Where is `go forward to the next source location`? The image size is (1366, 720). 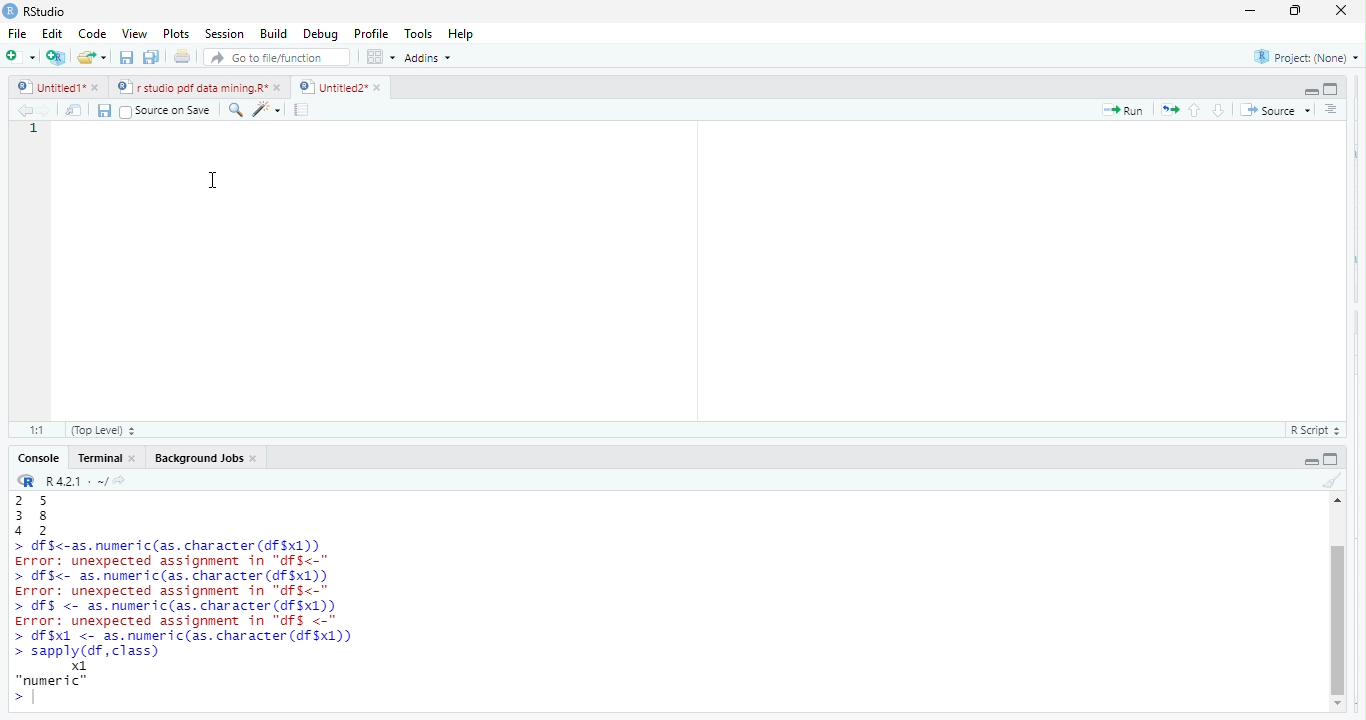 go forward to the next source location is located at coordinates (48, 111).